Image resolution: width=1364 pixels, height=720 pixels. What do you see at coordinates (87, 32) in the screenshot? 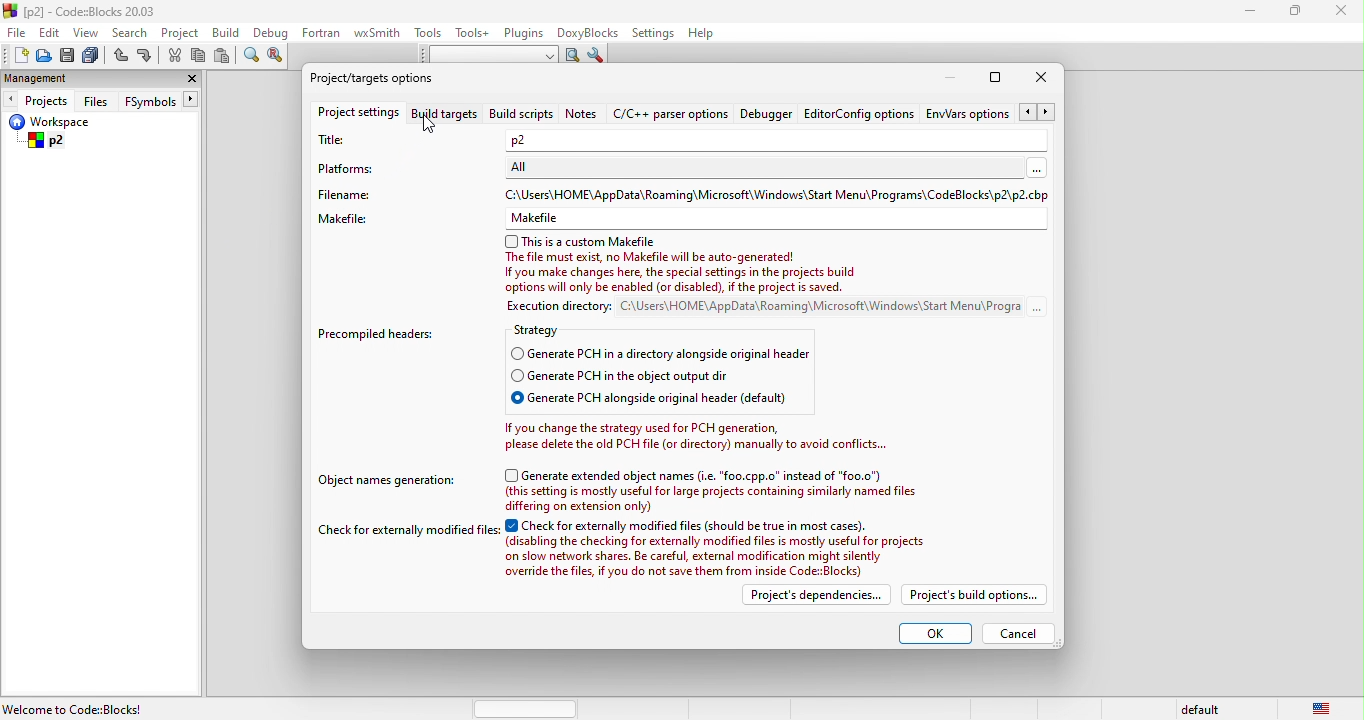
I see `view` at bounding box center [87, 32].